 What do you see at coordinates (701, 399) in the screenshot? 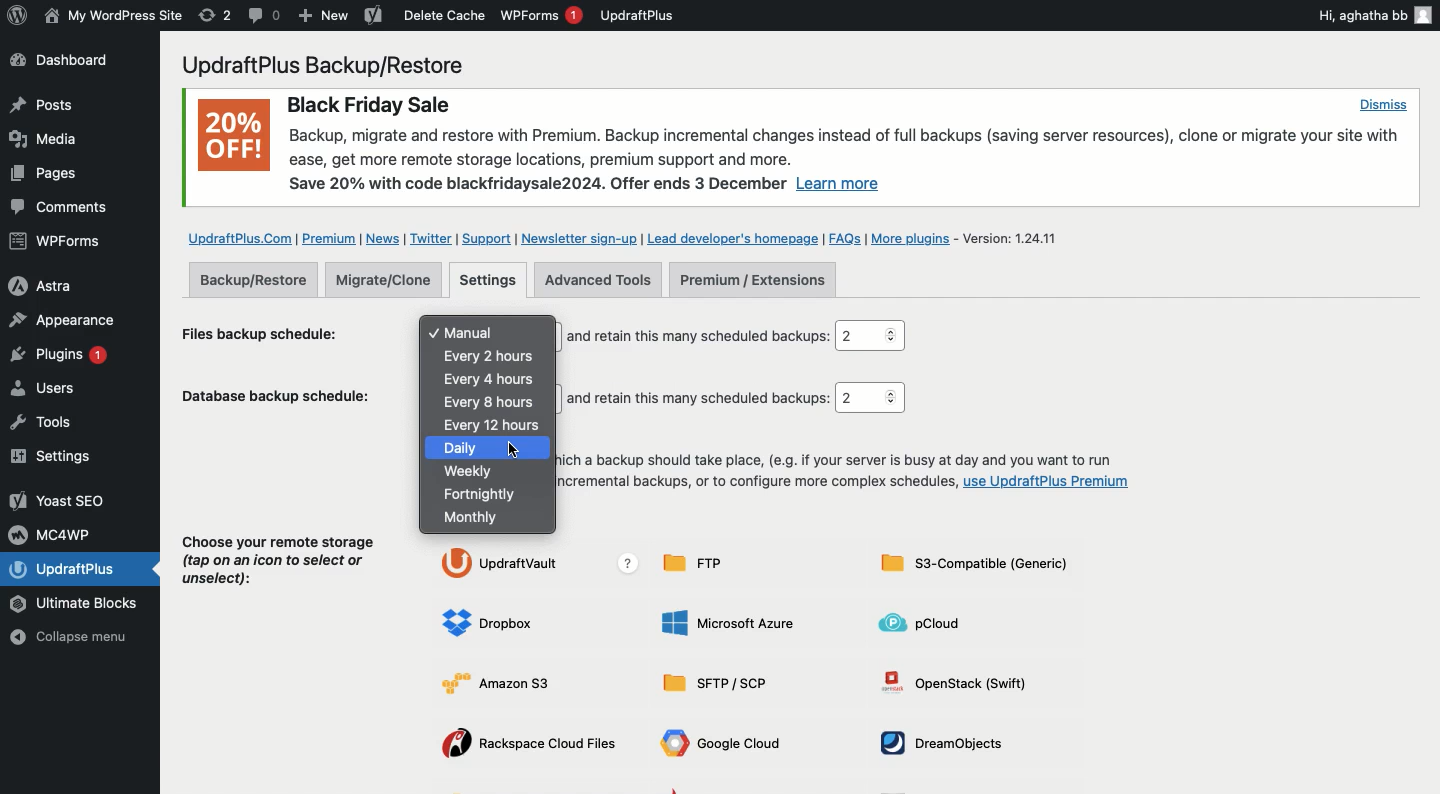
I see `and retain this many scheduled backups:` at bounding box center [701, 399].